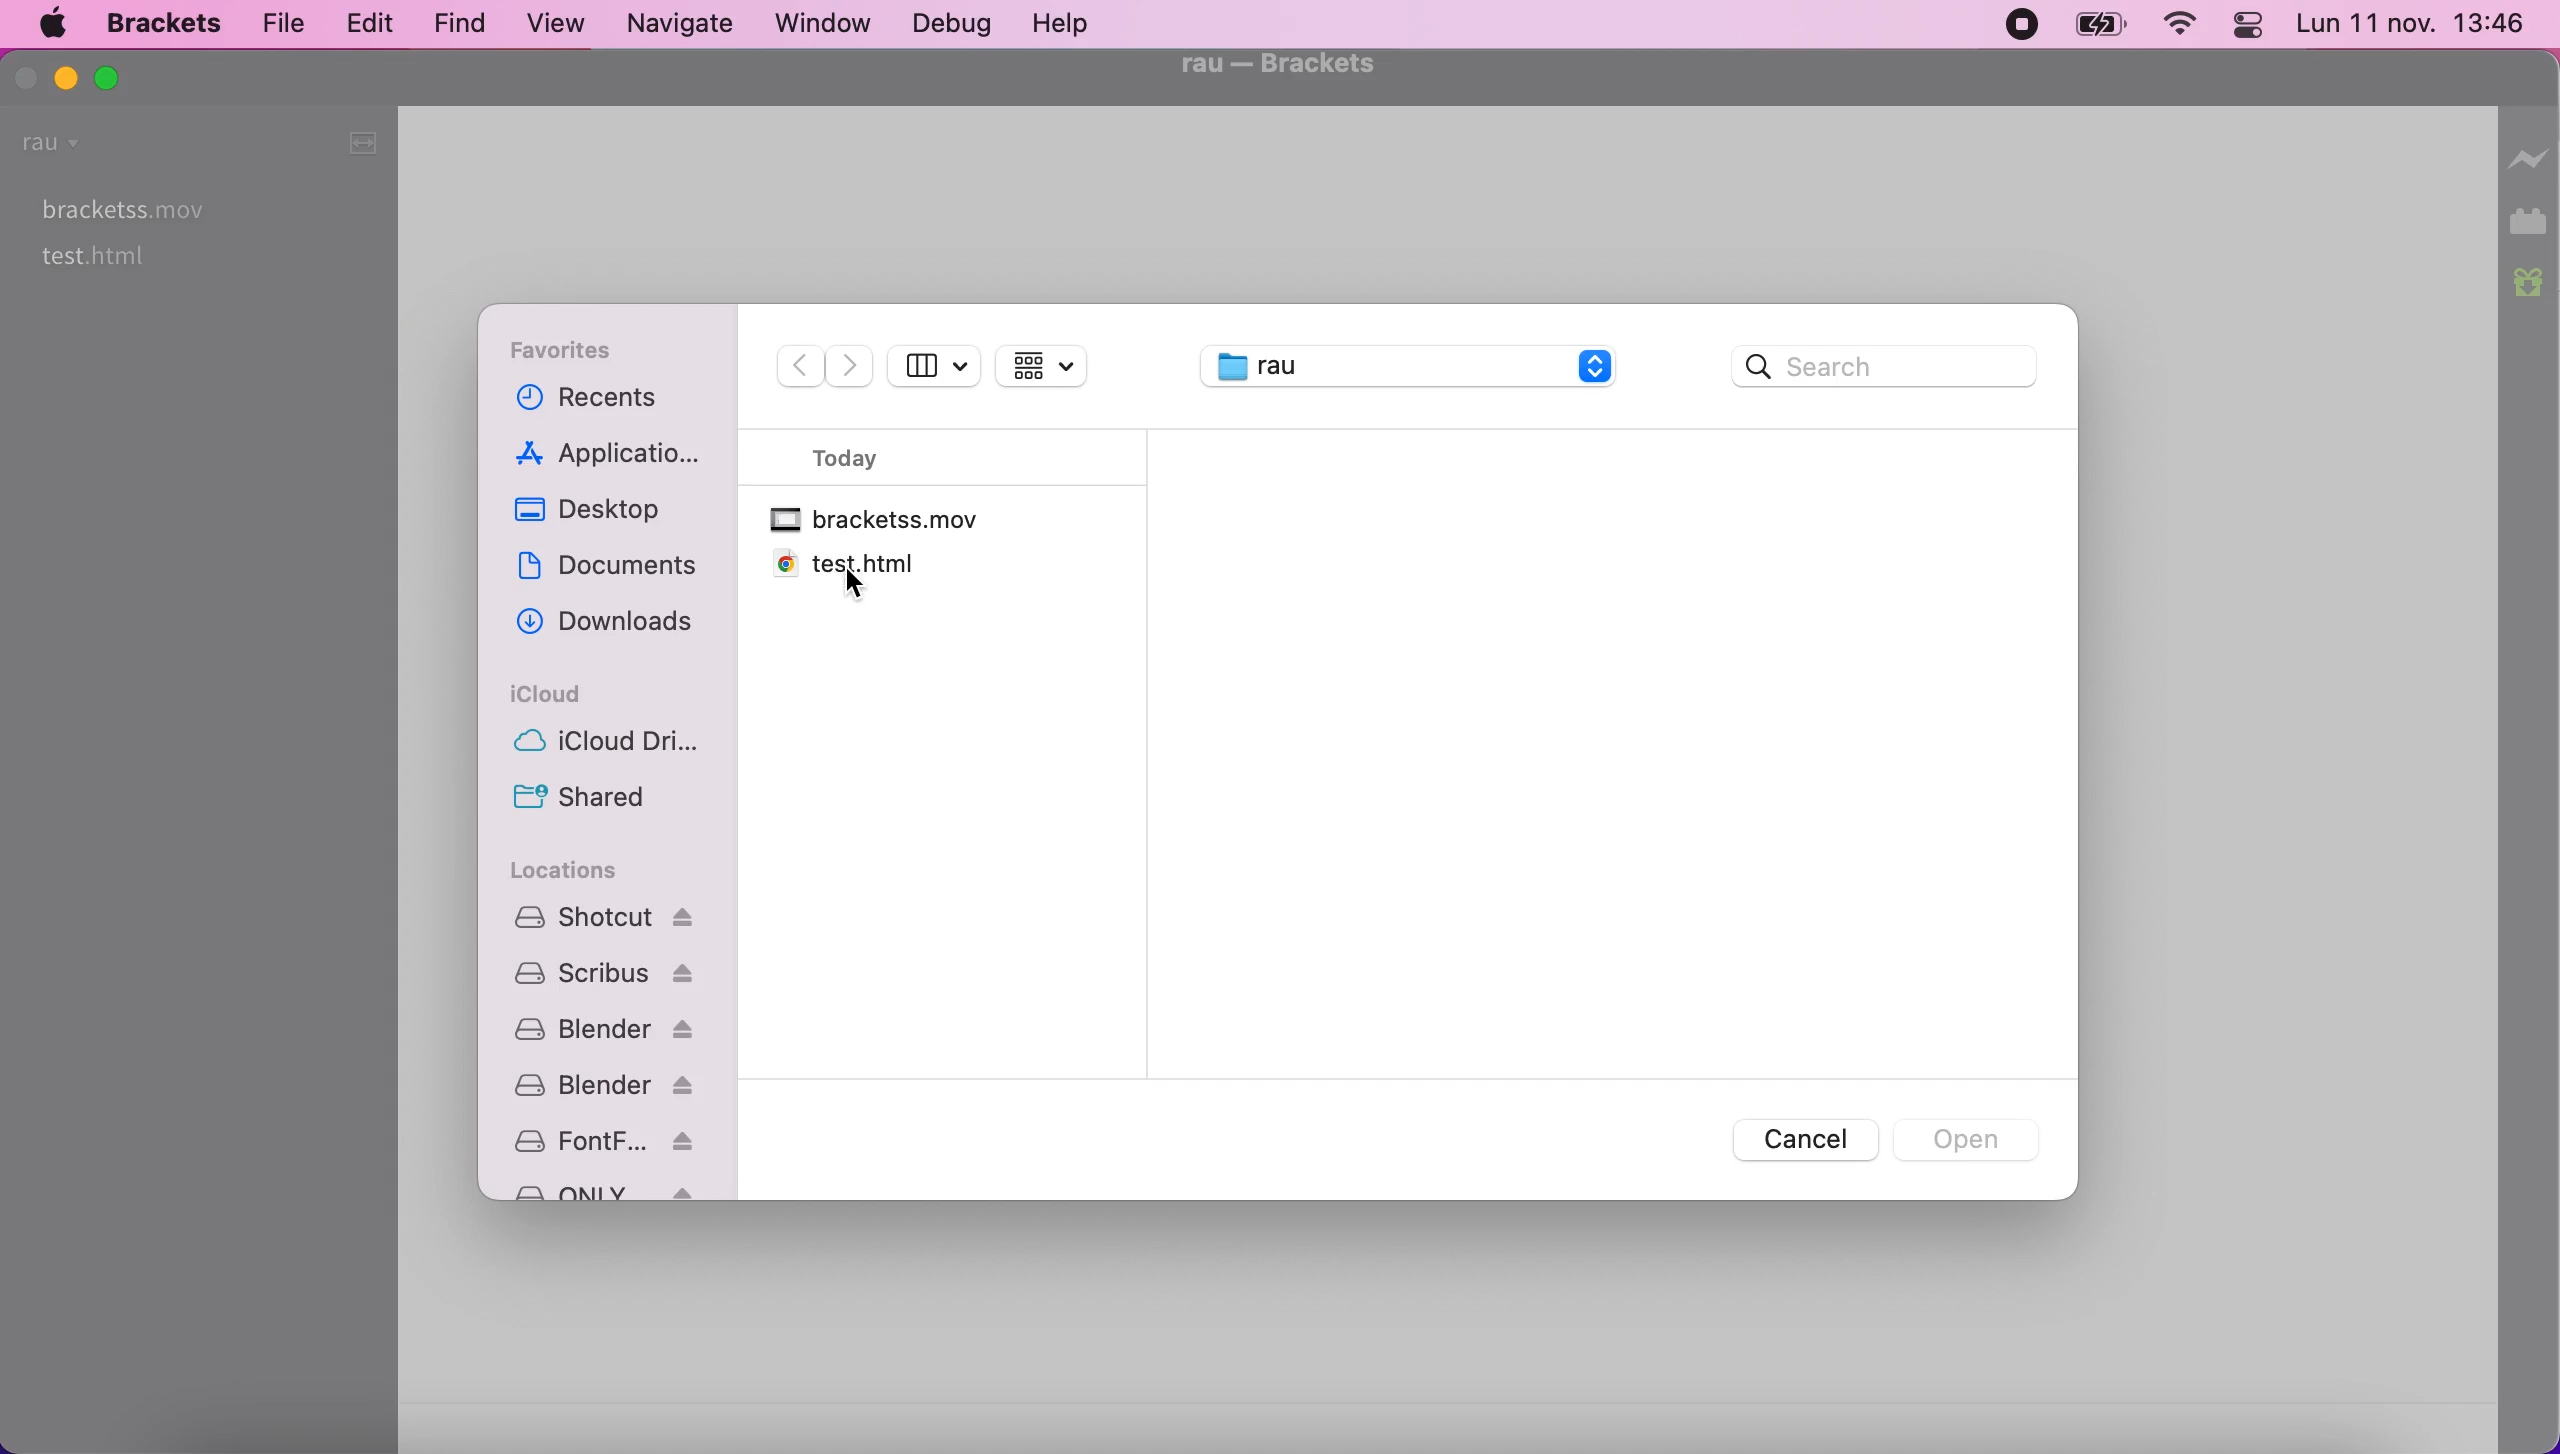  I want to click on file, so click(115, 208).